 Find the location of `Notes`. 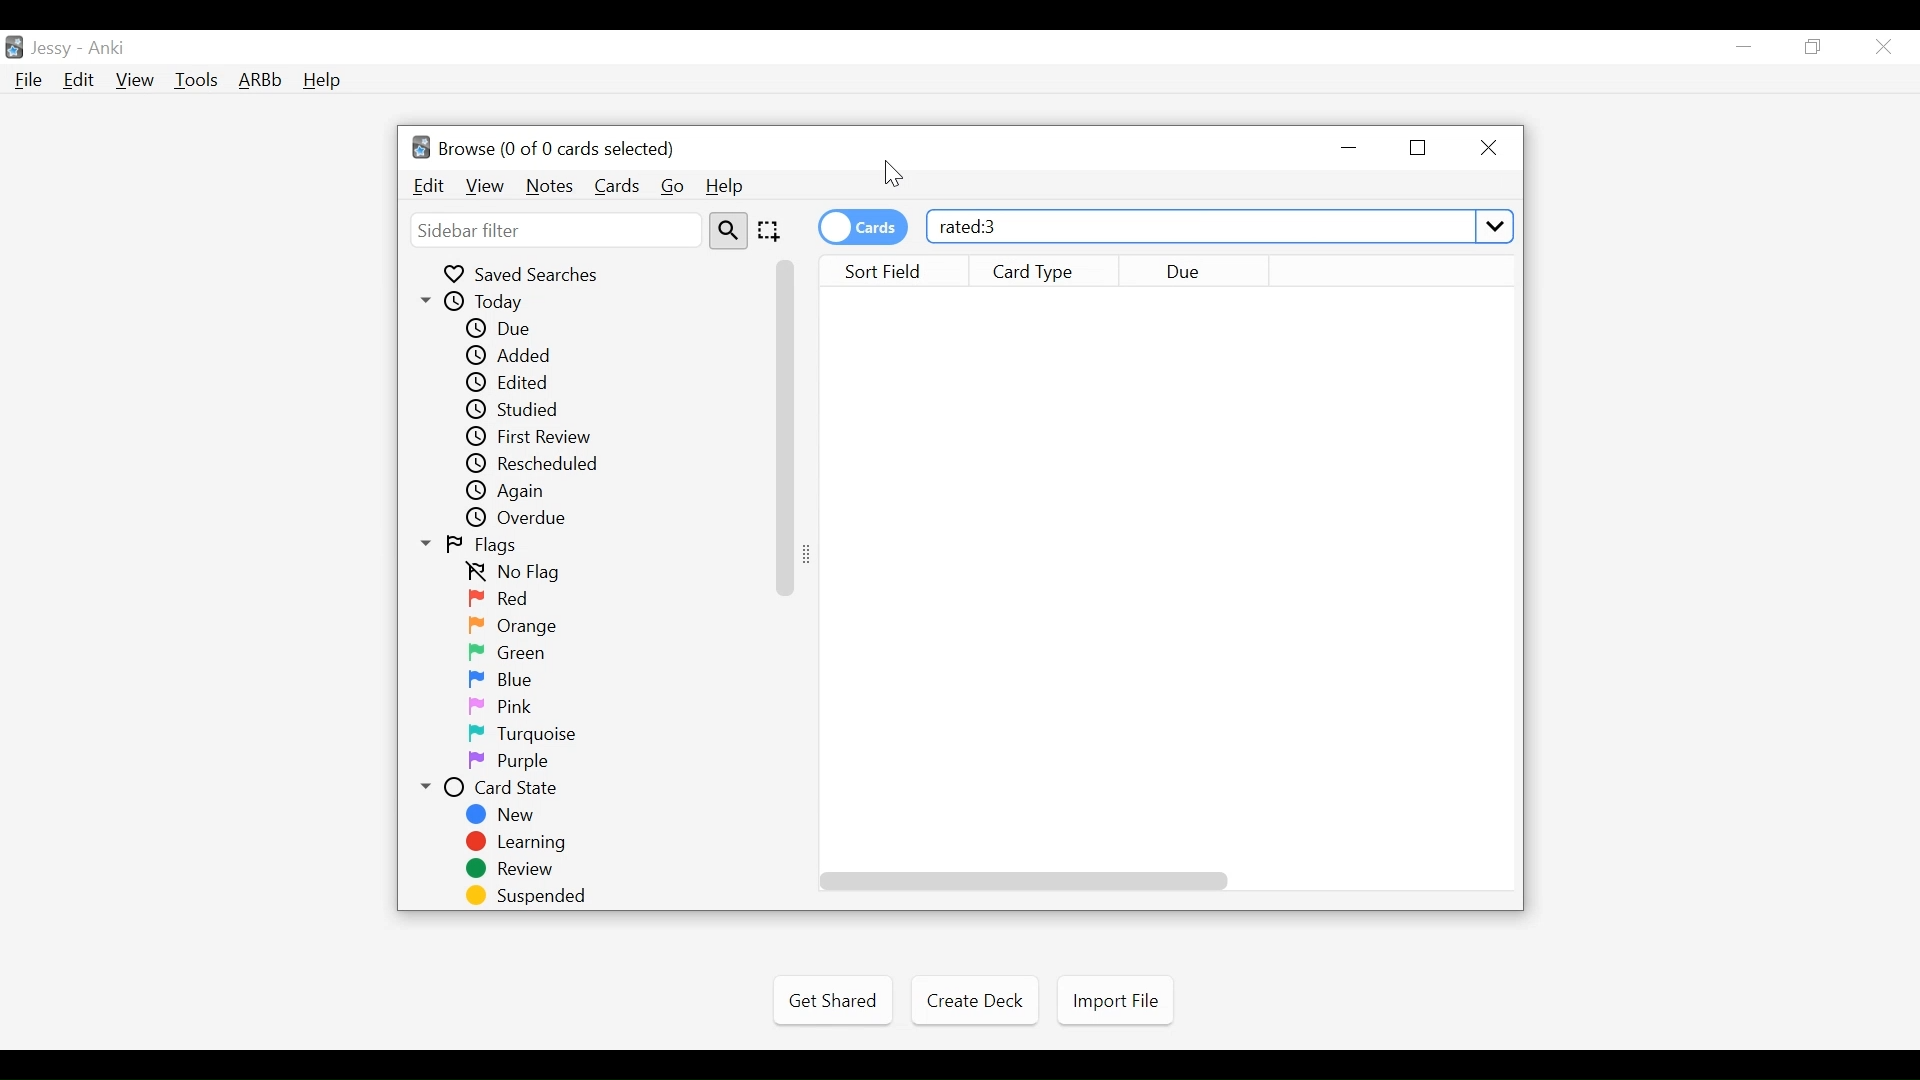

Notes is located at coordinates (549, 187).